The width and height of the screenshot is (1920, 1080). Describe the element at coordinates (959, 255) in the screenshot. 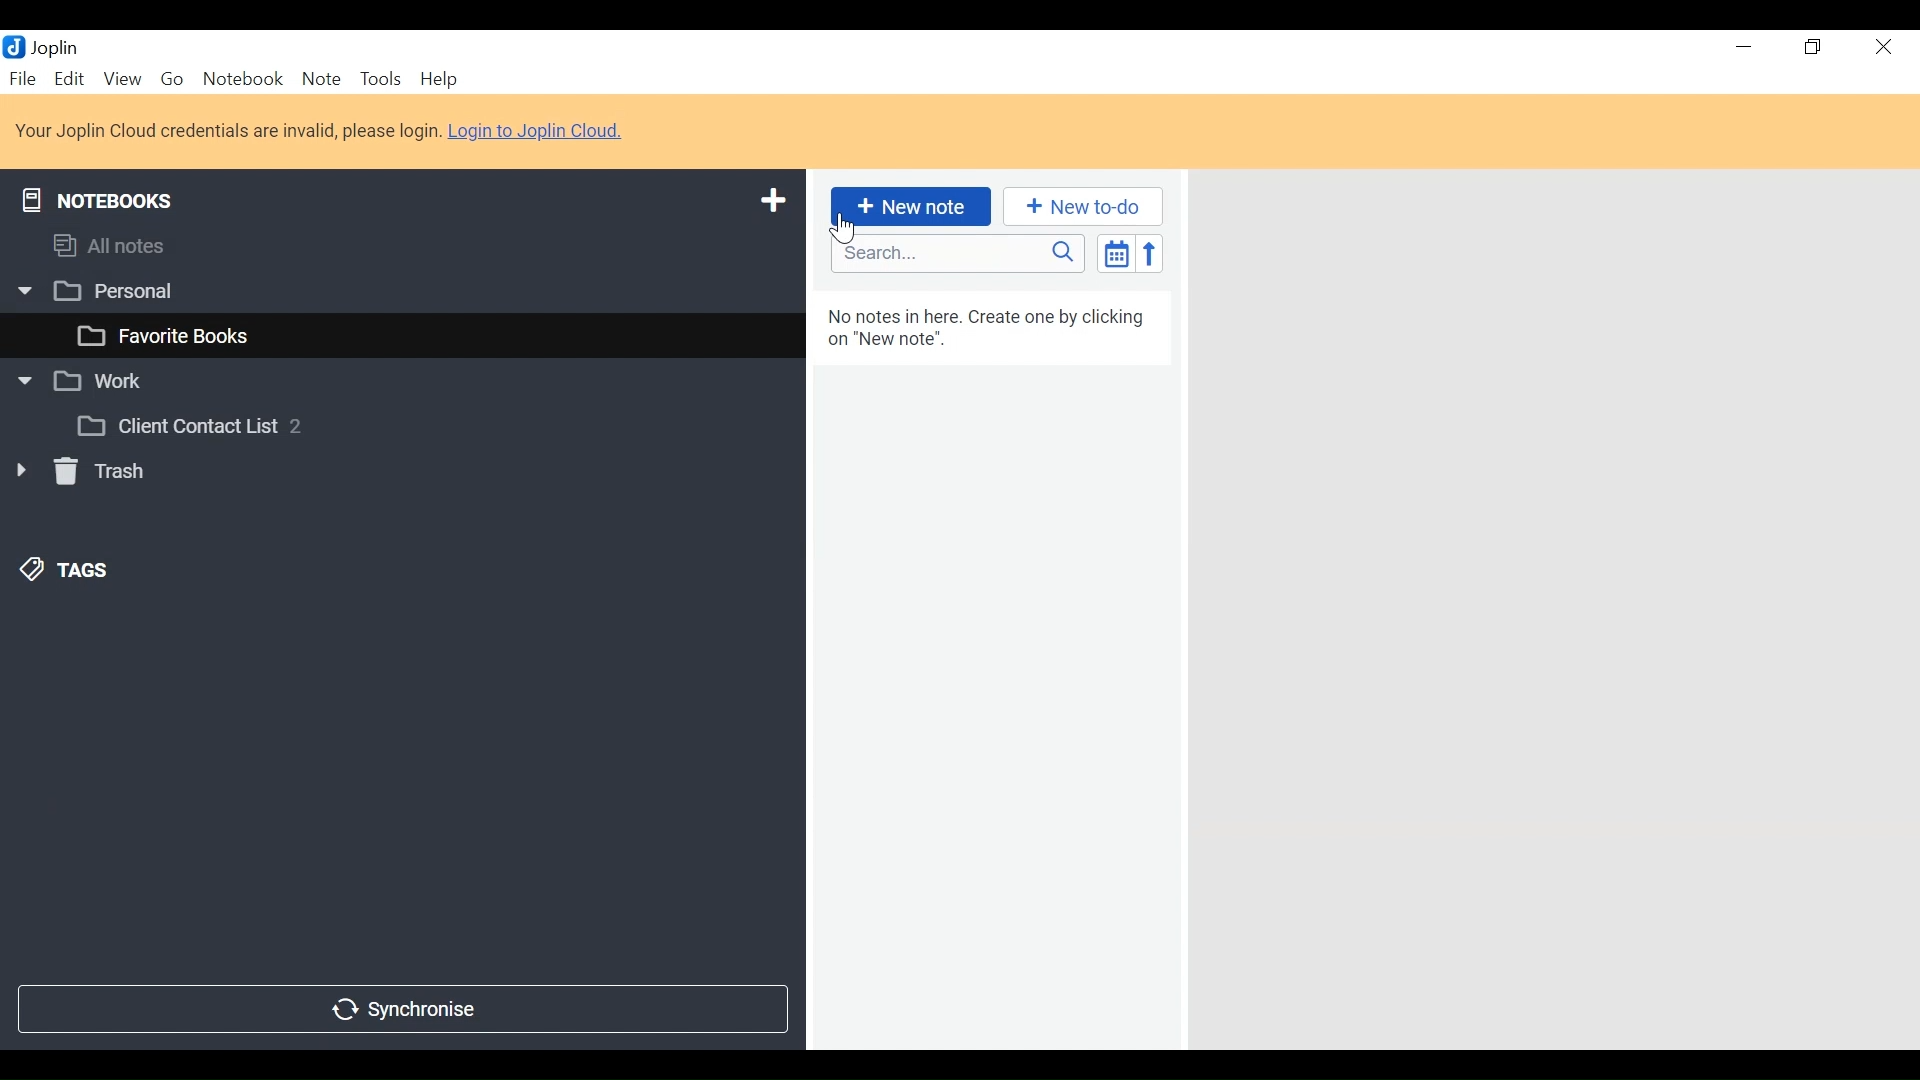

I see `Search` at that location.